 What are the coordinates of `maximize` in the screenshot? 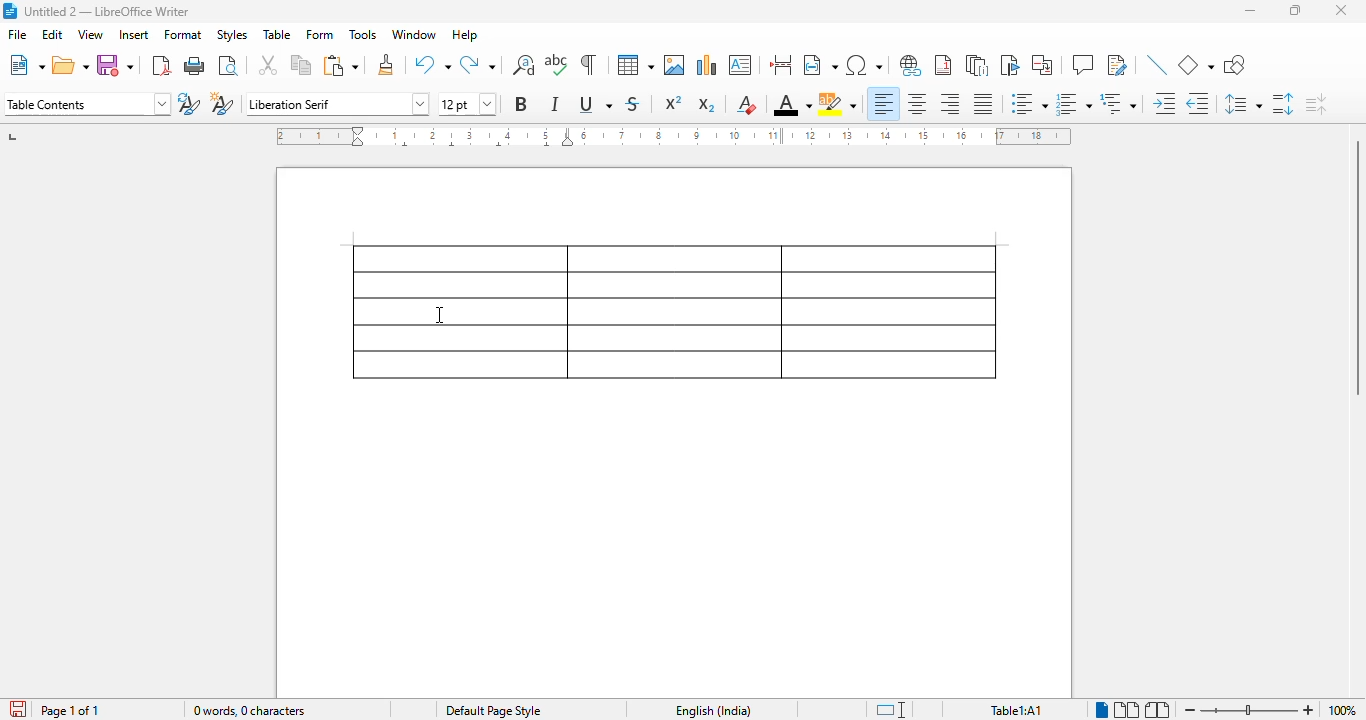 It's located at (1297, 10).